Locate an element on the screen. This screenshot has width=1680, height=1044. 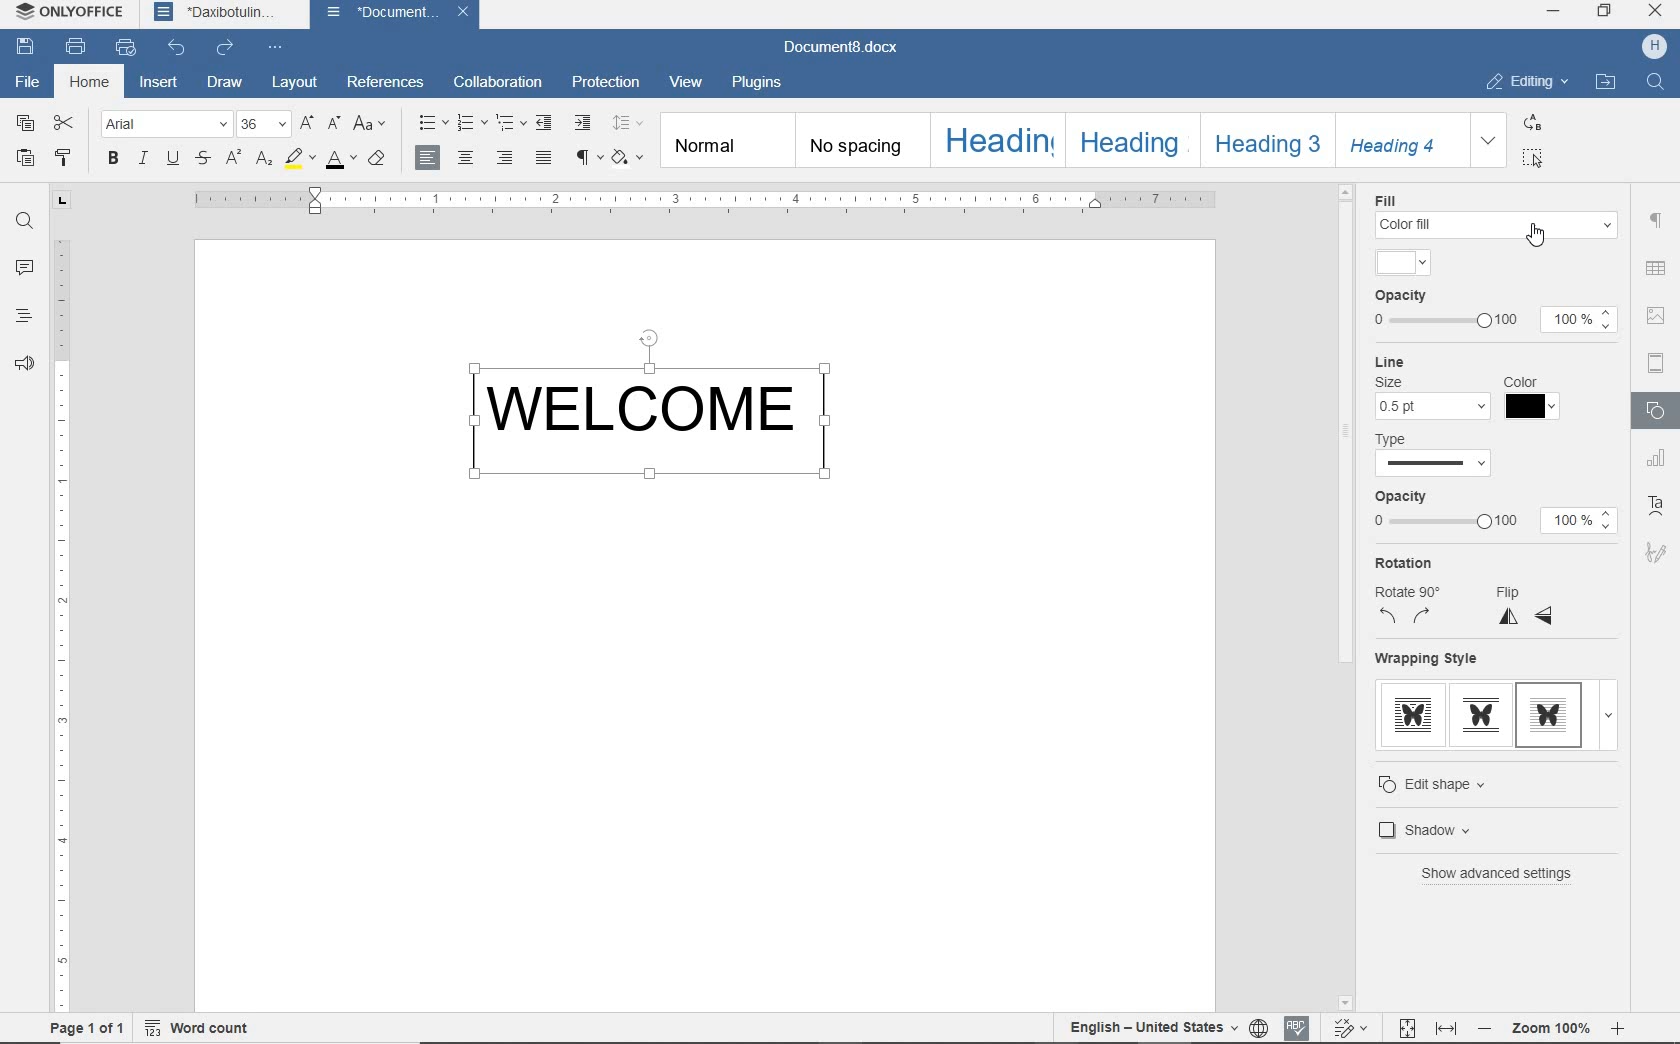
SIGNATURE is located at coordinates (1657, 552).